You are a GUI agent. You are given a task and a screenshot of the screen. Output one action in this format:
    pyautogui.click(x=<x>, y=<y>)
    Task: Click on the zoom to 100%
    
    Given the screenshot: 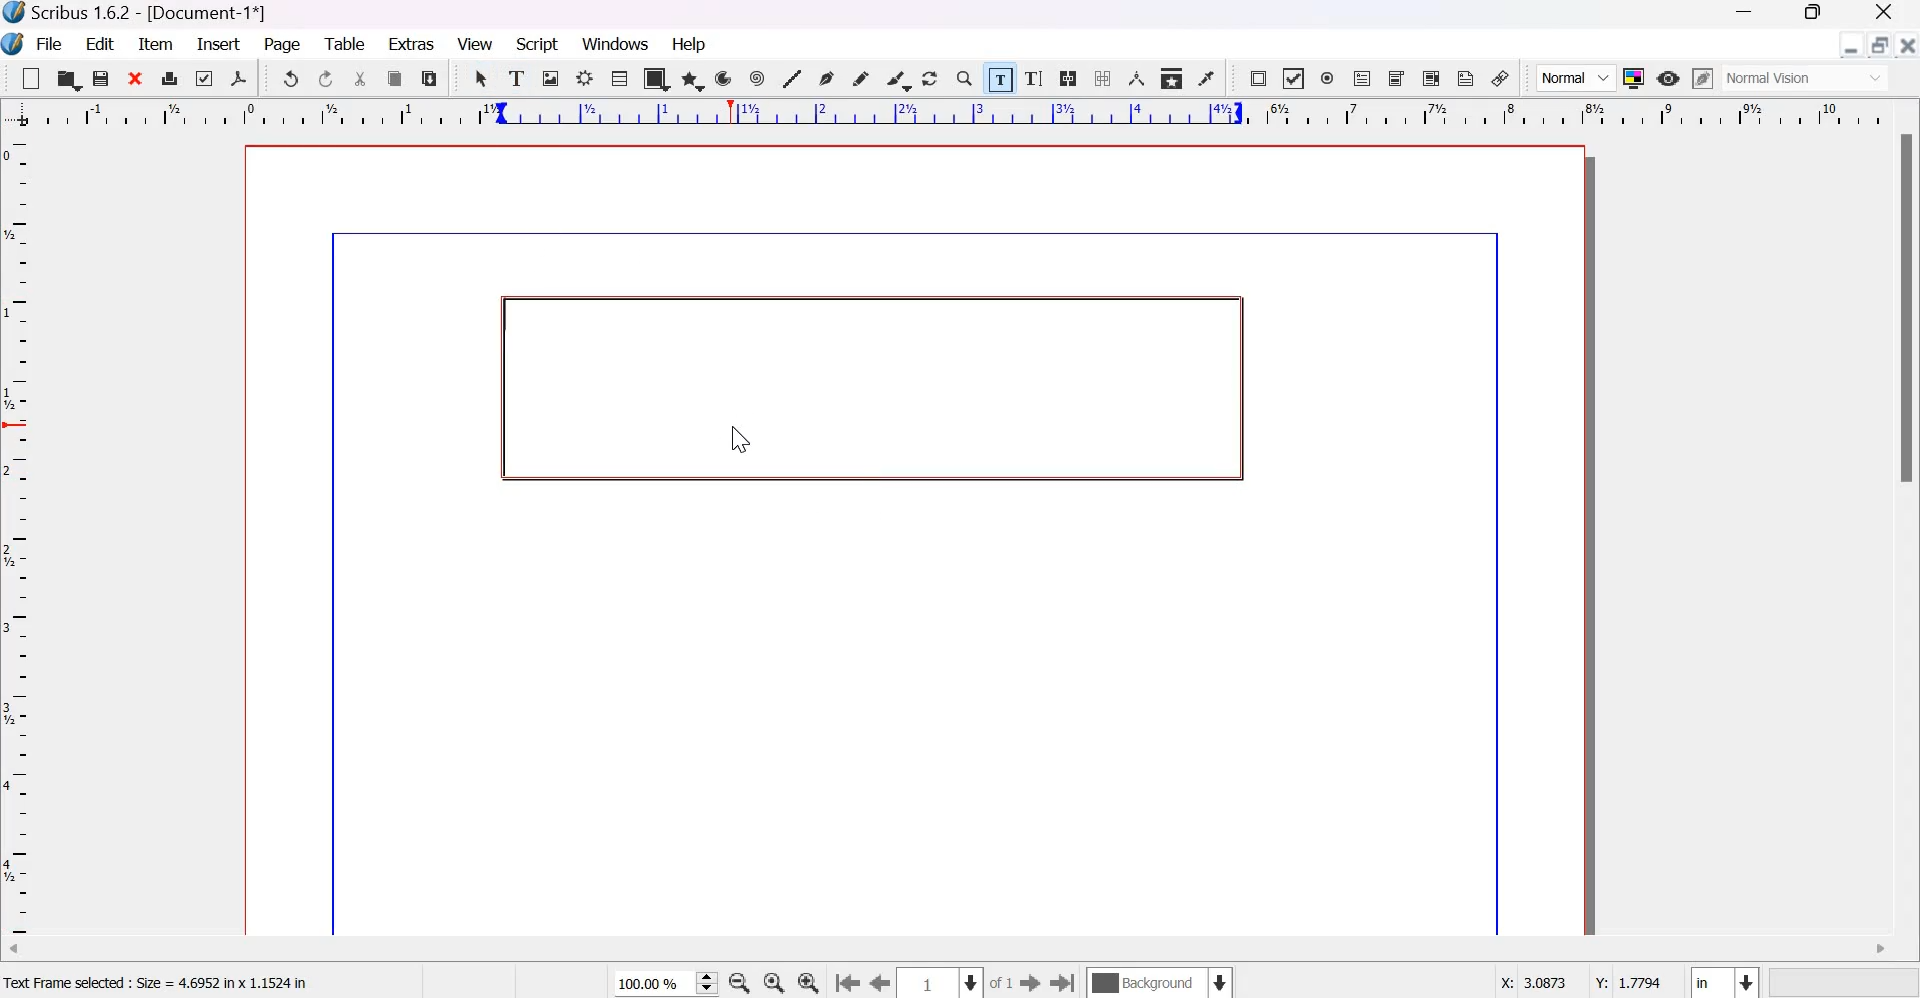 What is the action you would take?
    pyautogui.click(x=776, y=983)
    